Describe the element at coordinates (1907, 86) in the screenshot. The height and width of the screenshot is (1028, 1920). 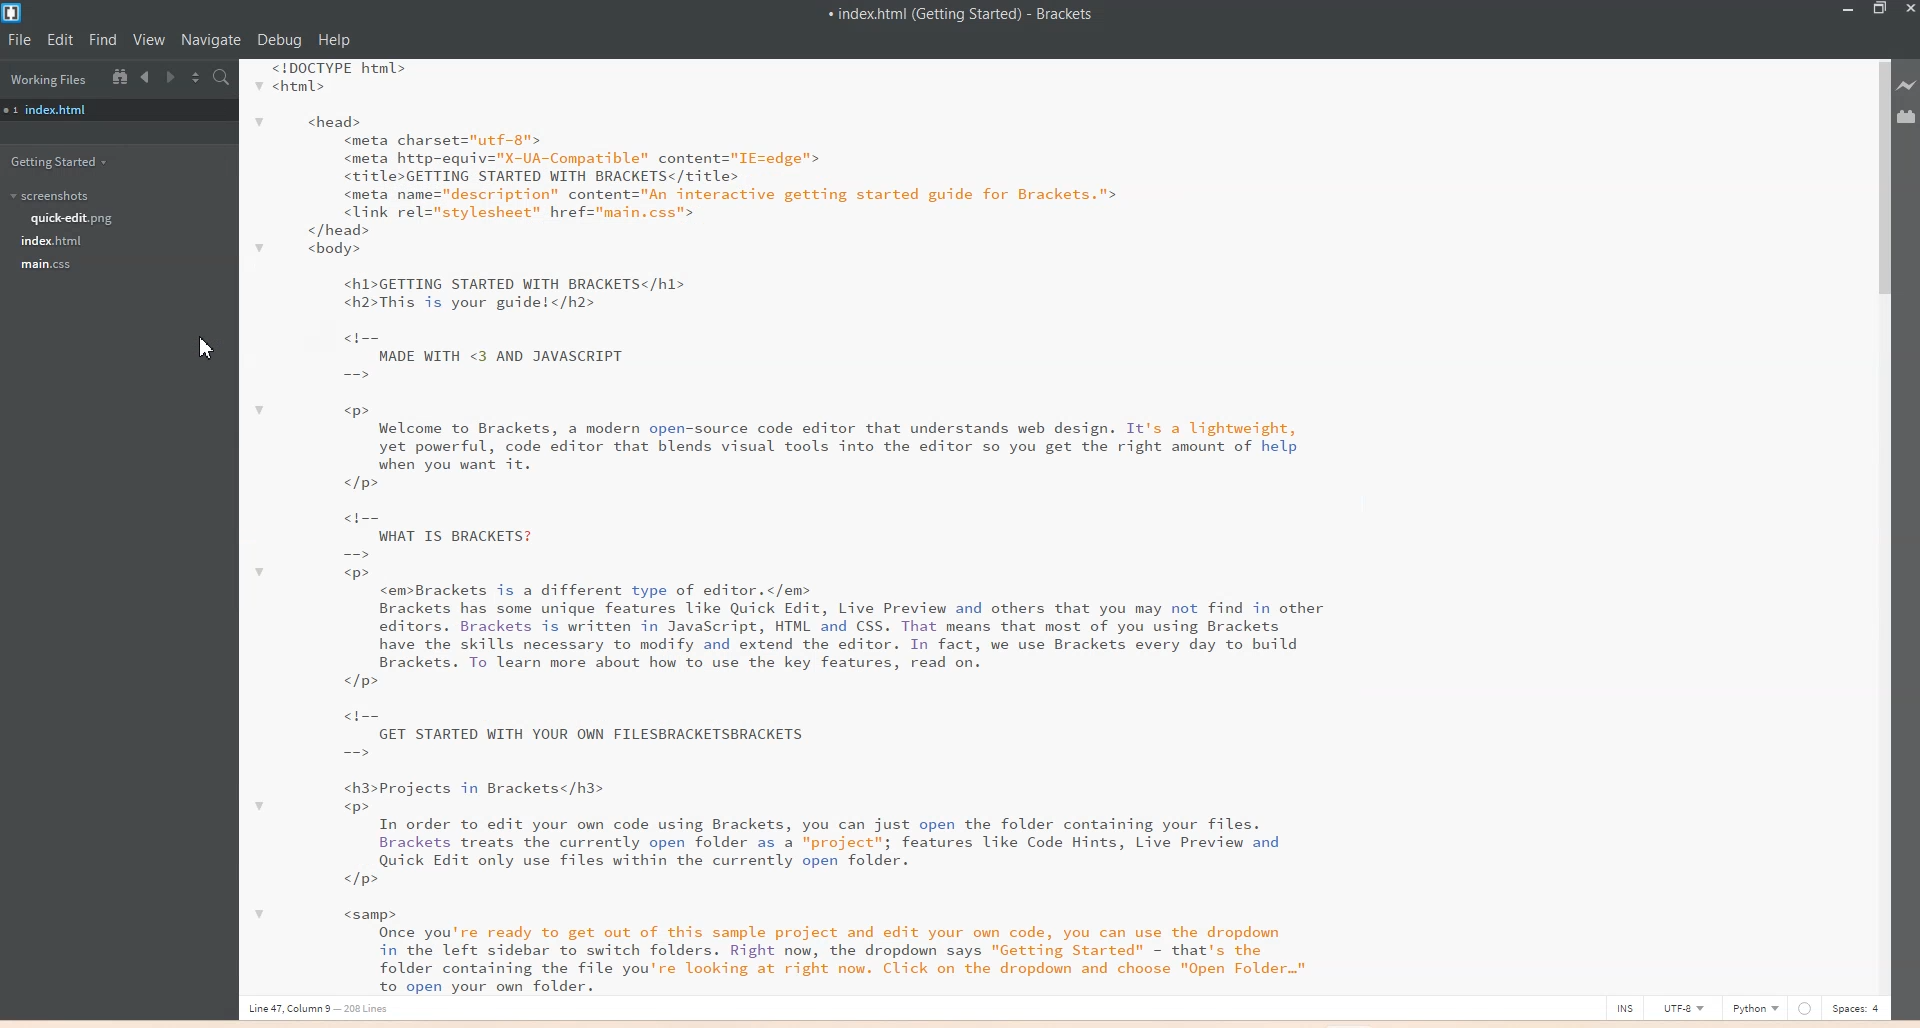
I see `Live Preview` at that location.